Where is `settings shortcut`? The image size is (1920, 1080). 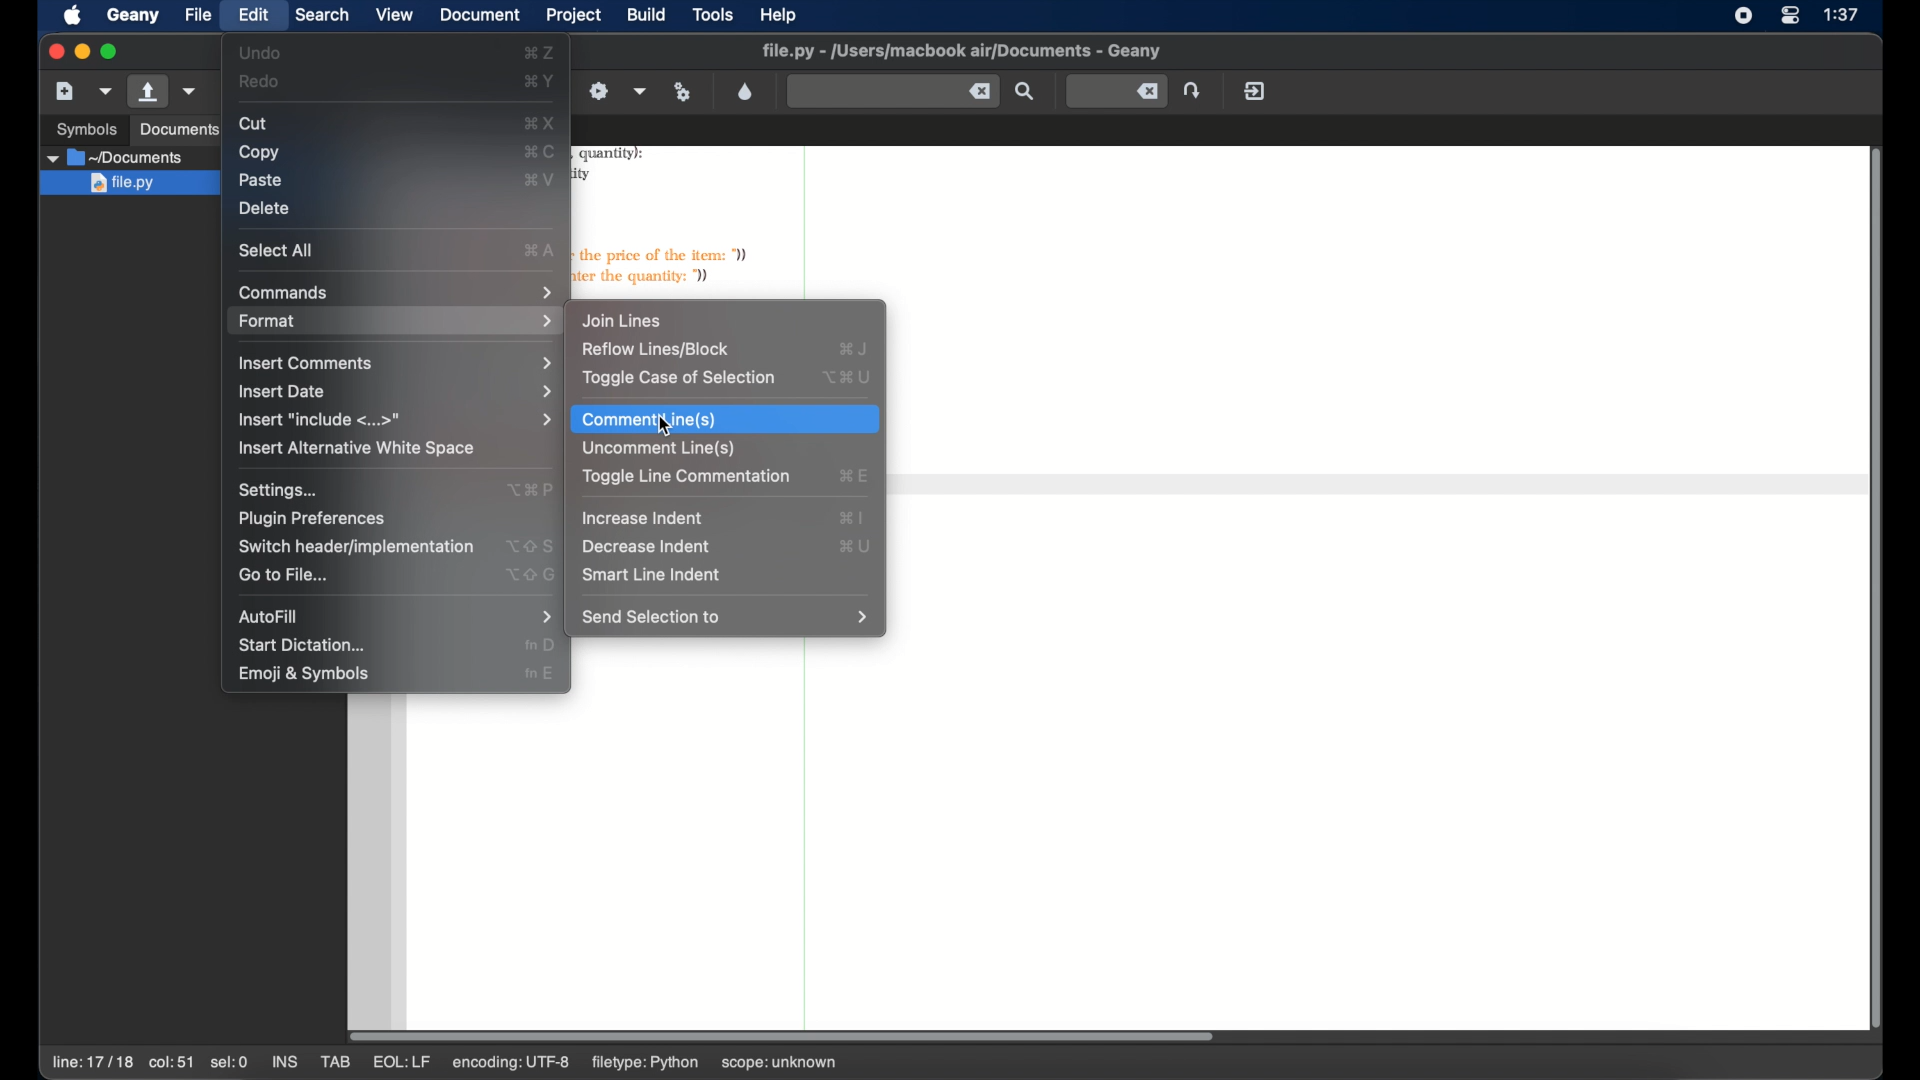
settings shortcut is located at coordinates (529, 490).